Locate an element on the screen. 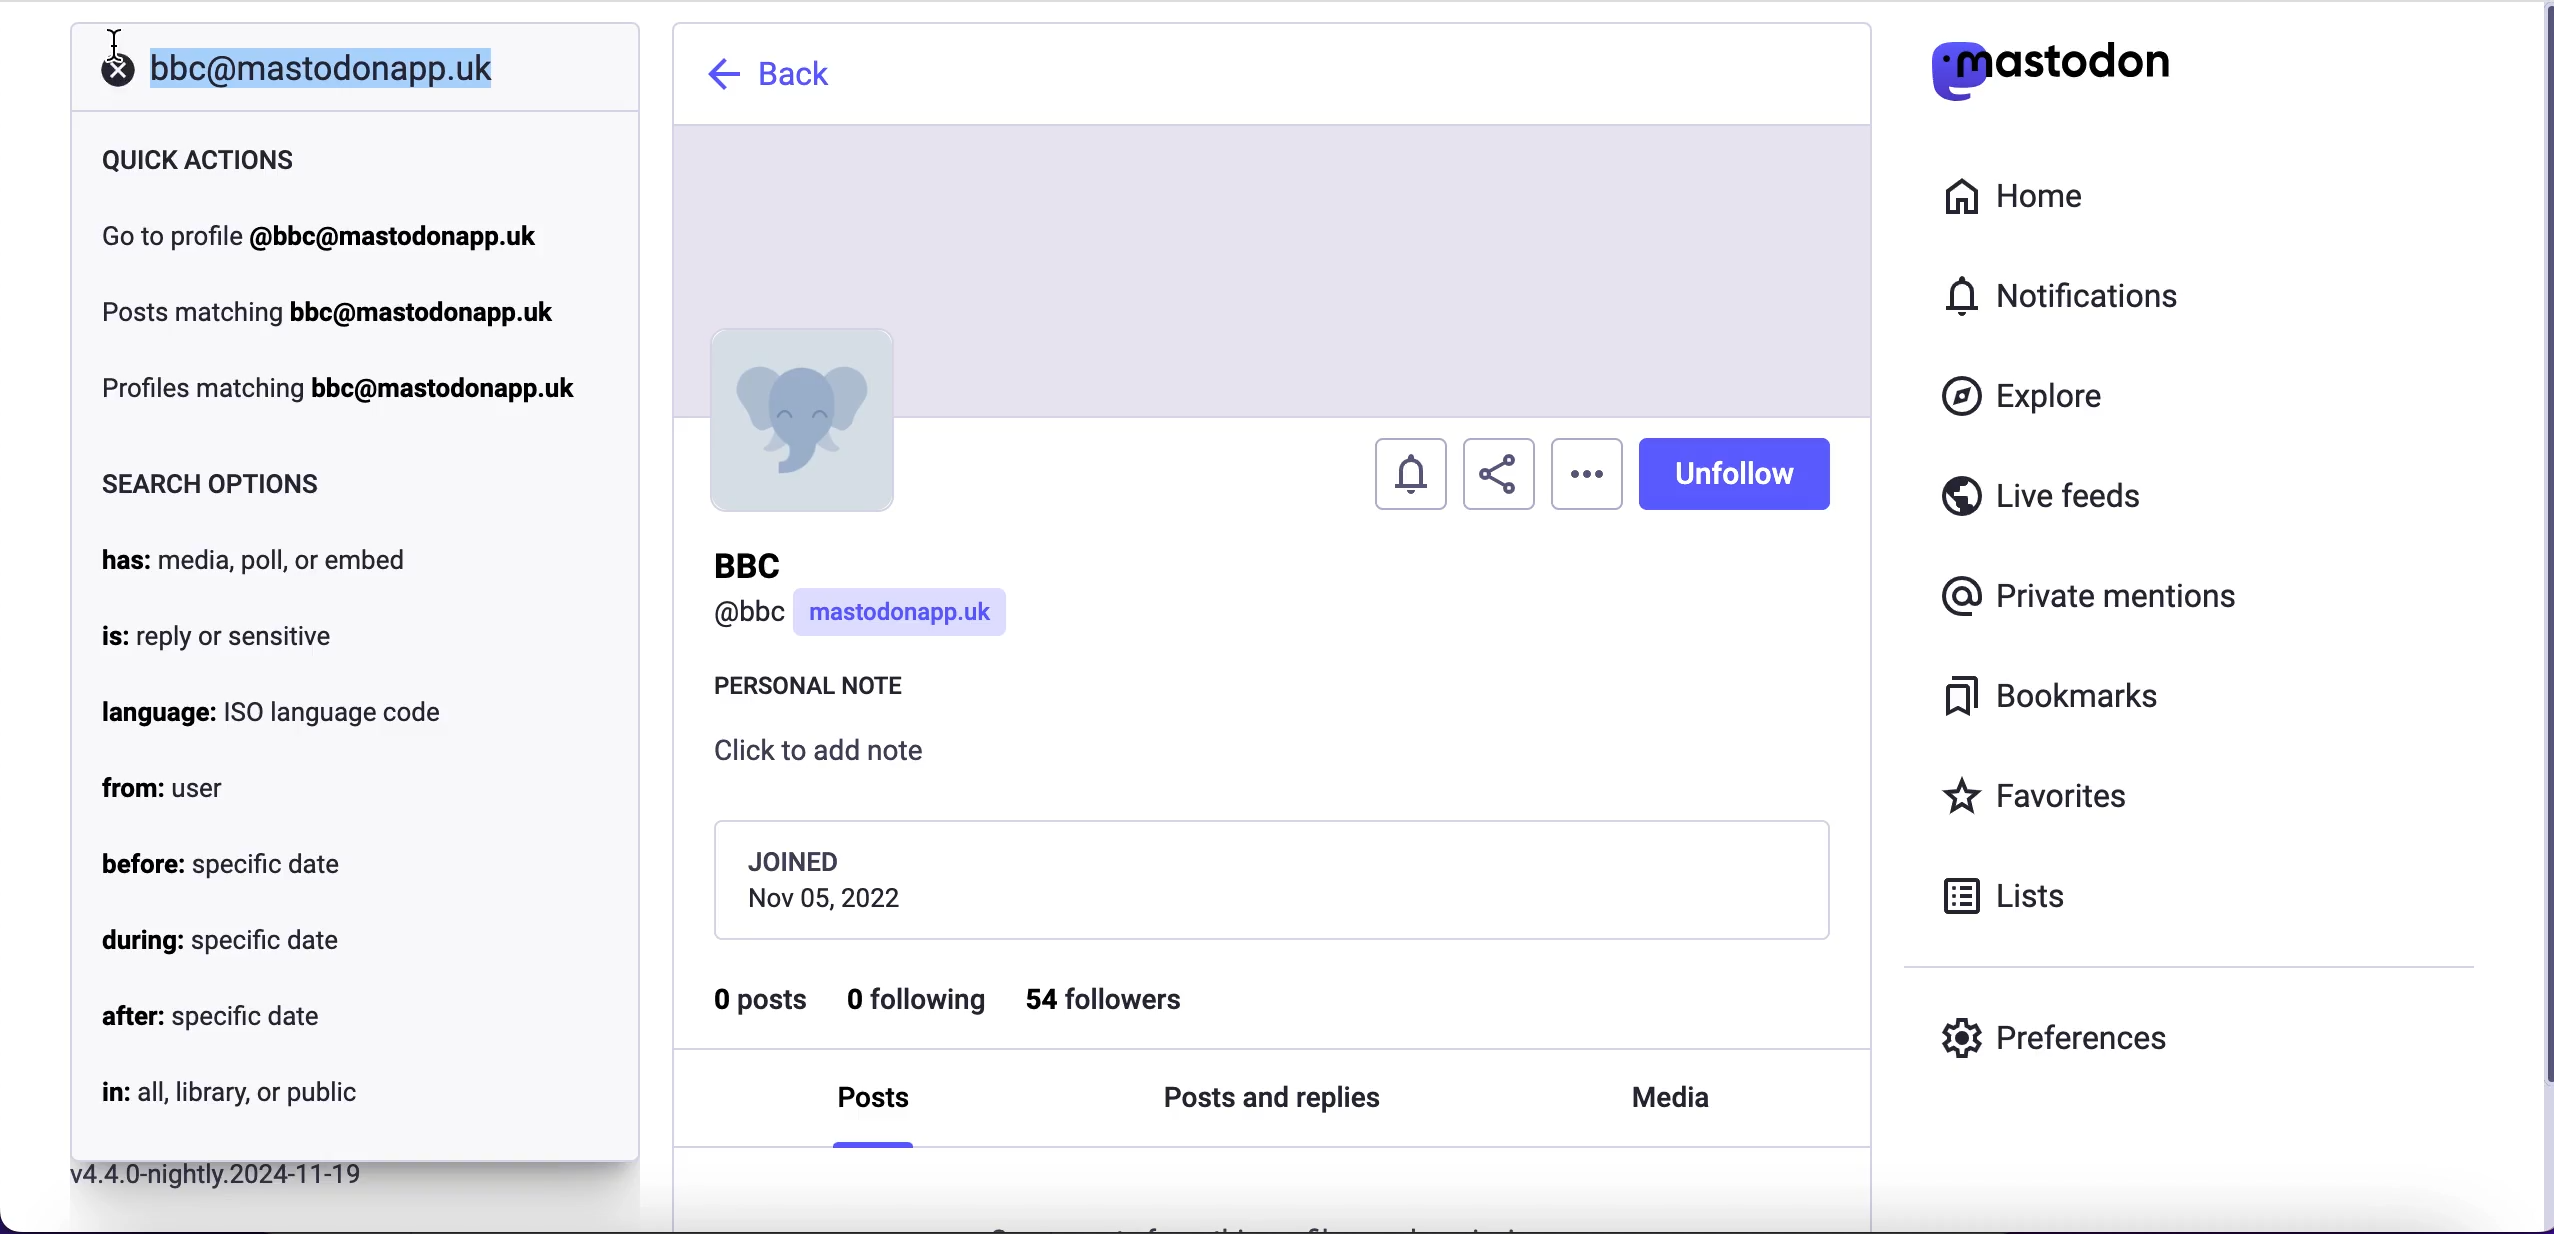 This screenshot has width=2554, height=1234. options is located at coordinates (1587, 474).